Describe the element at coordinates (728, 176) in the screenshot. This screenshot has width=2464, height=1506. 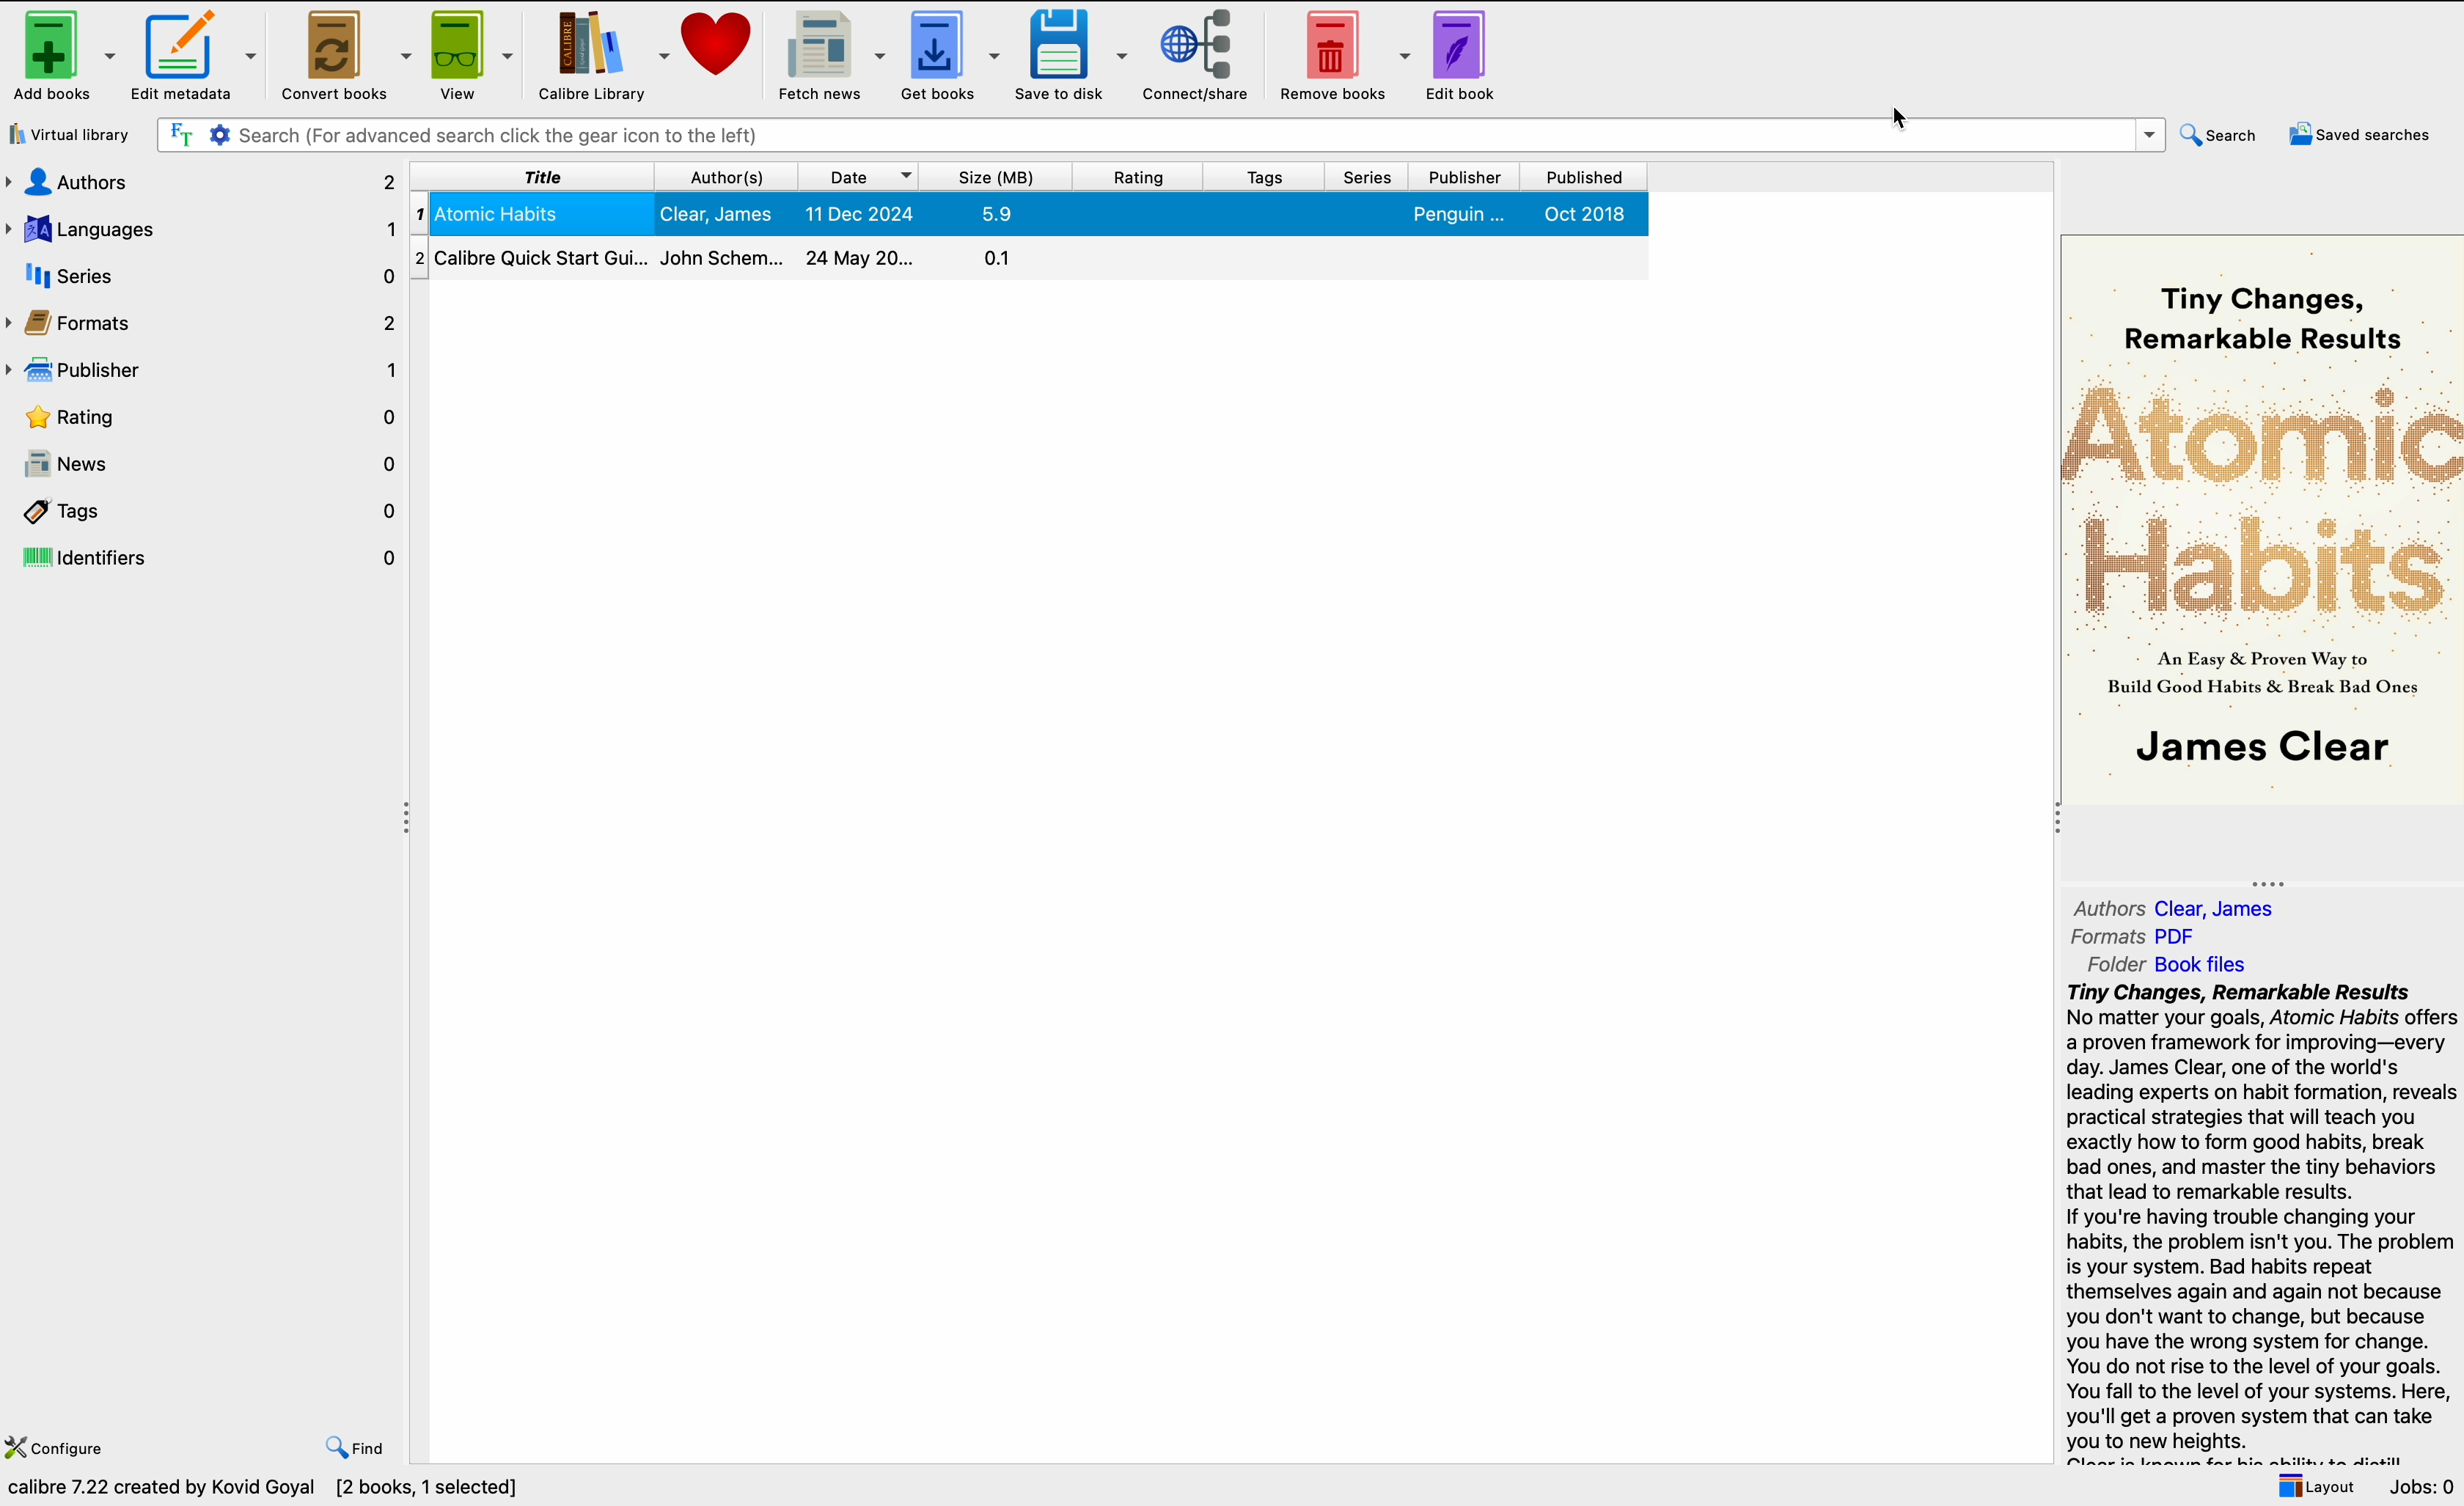
I see `author(s)` at that location.